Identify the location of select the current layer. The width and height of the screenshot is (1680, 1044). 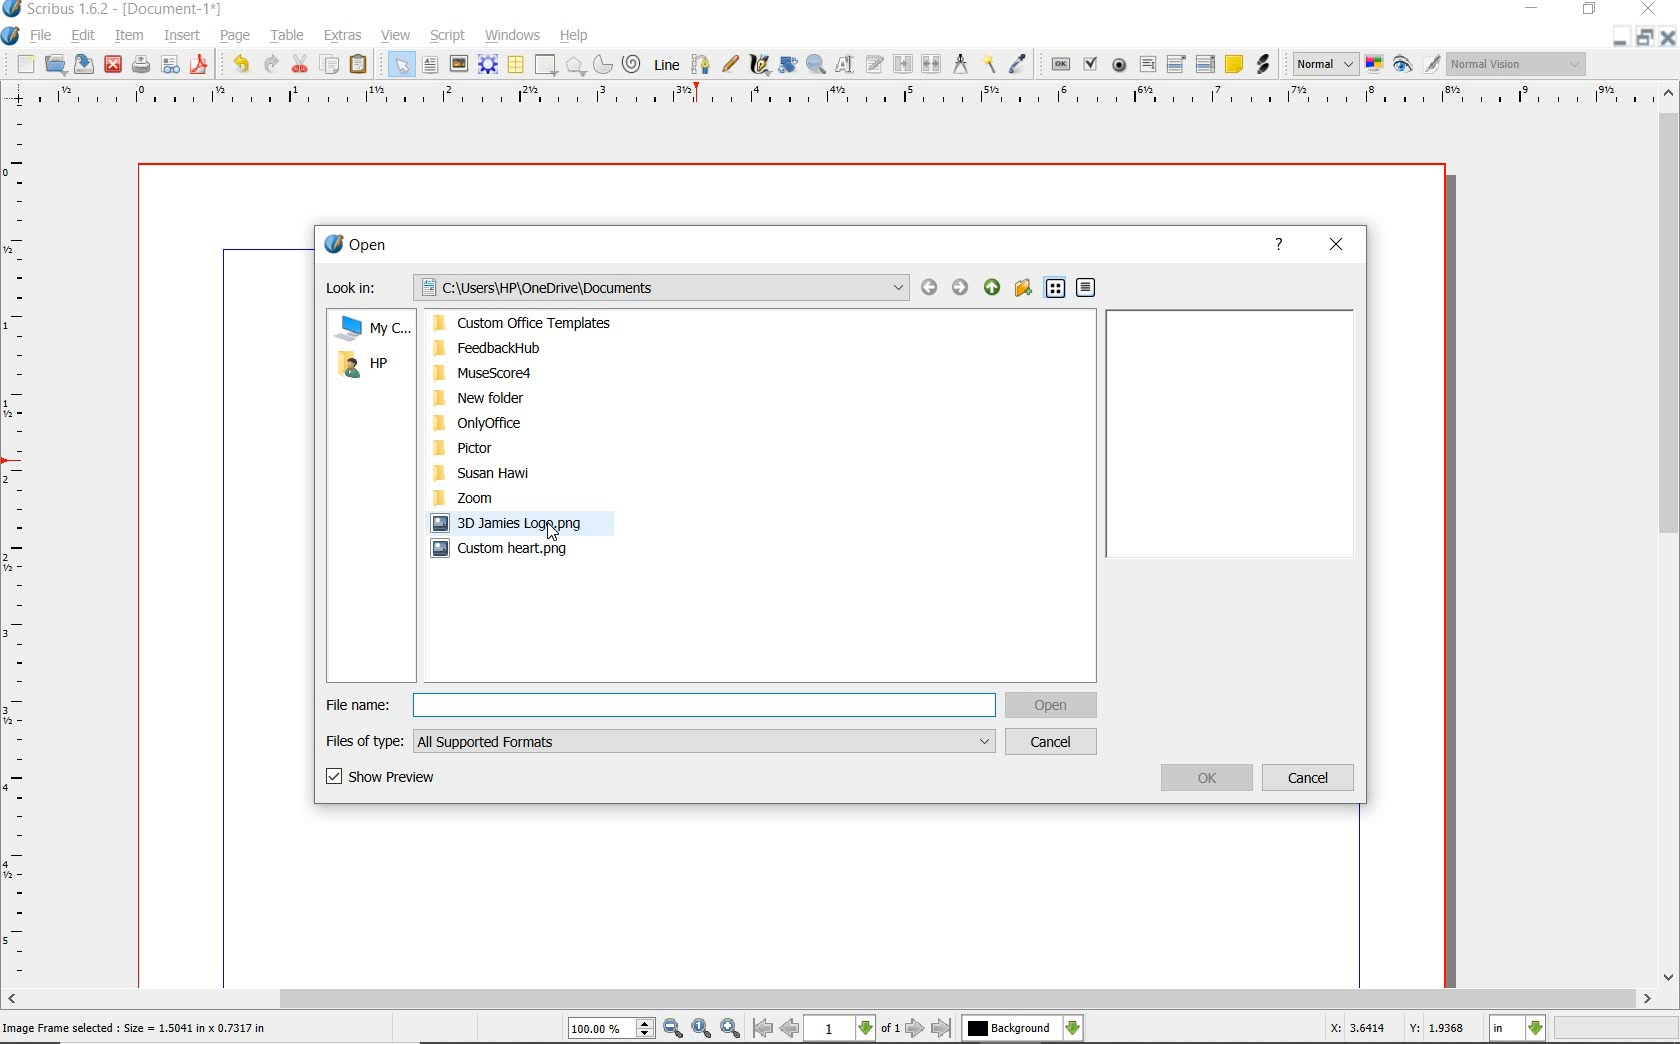
(1022, 1028).